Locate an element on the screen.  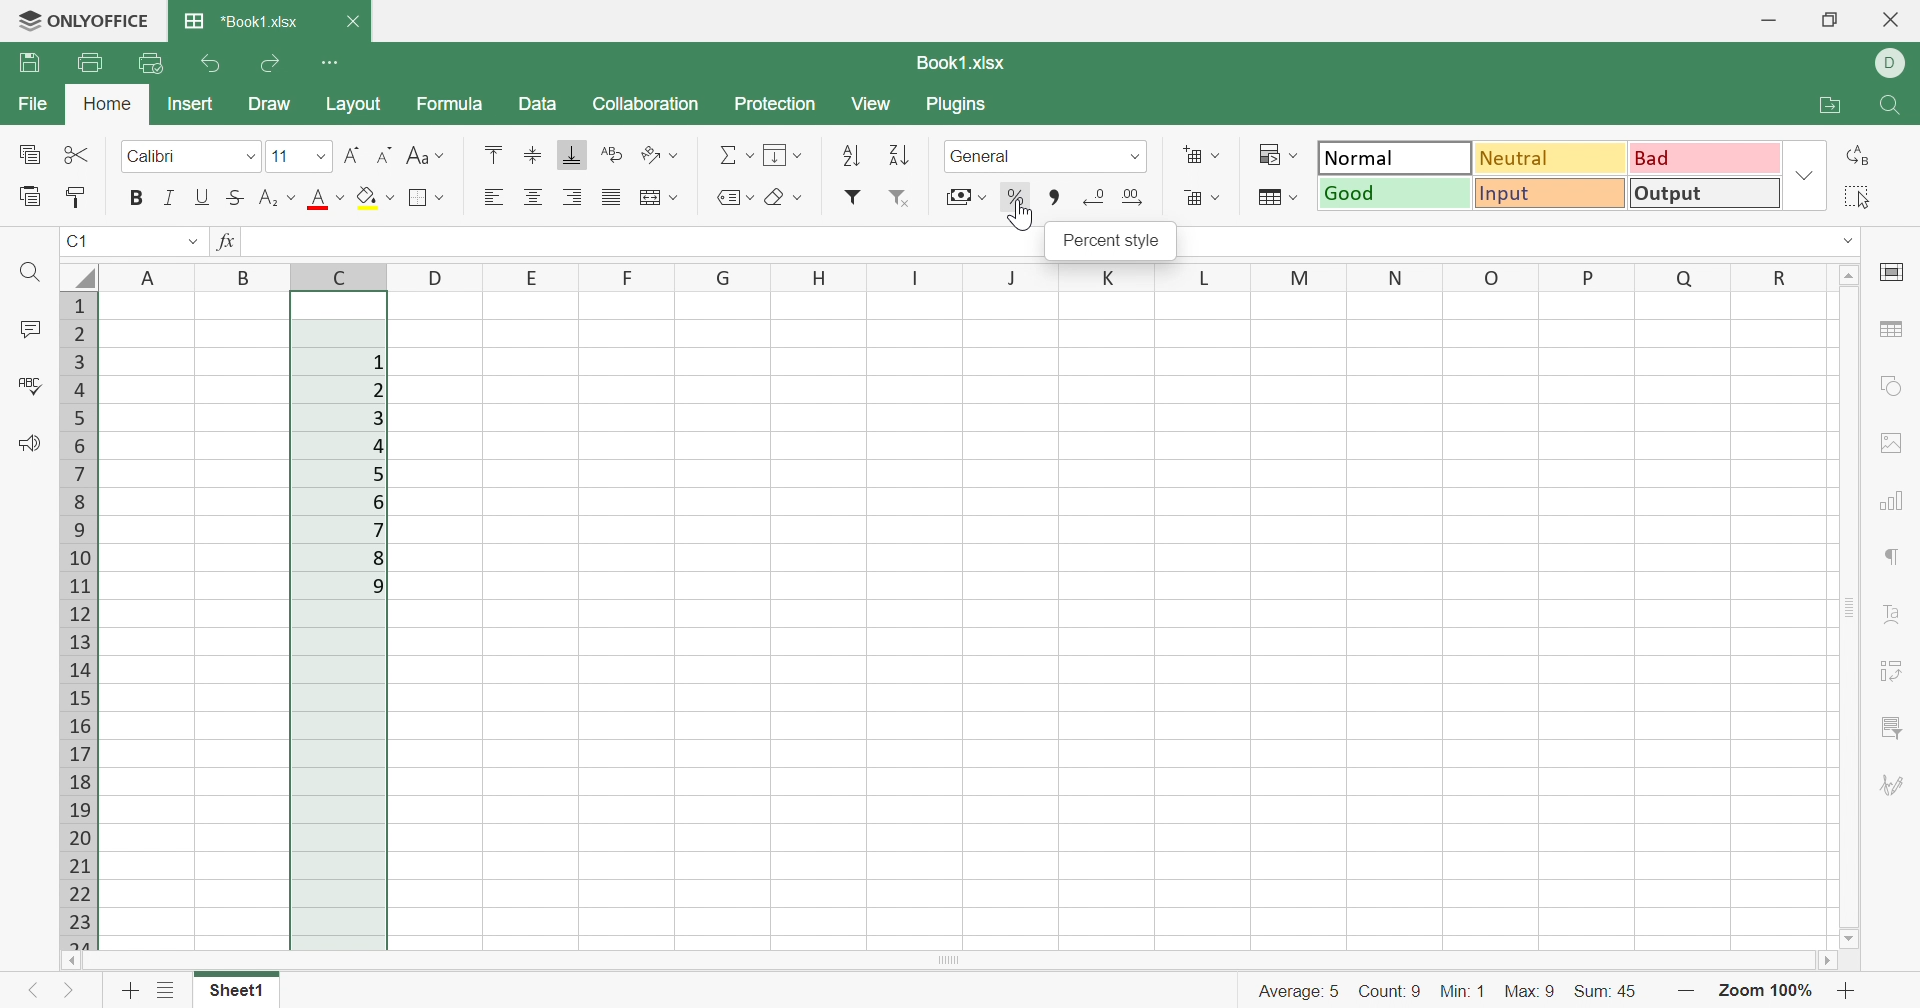
Check Spelling is located at coordinates (29, 387).